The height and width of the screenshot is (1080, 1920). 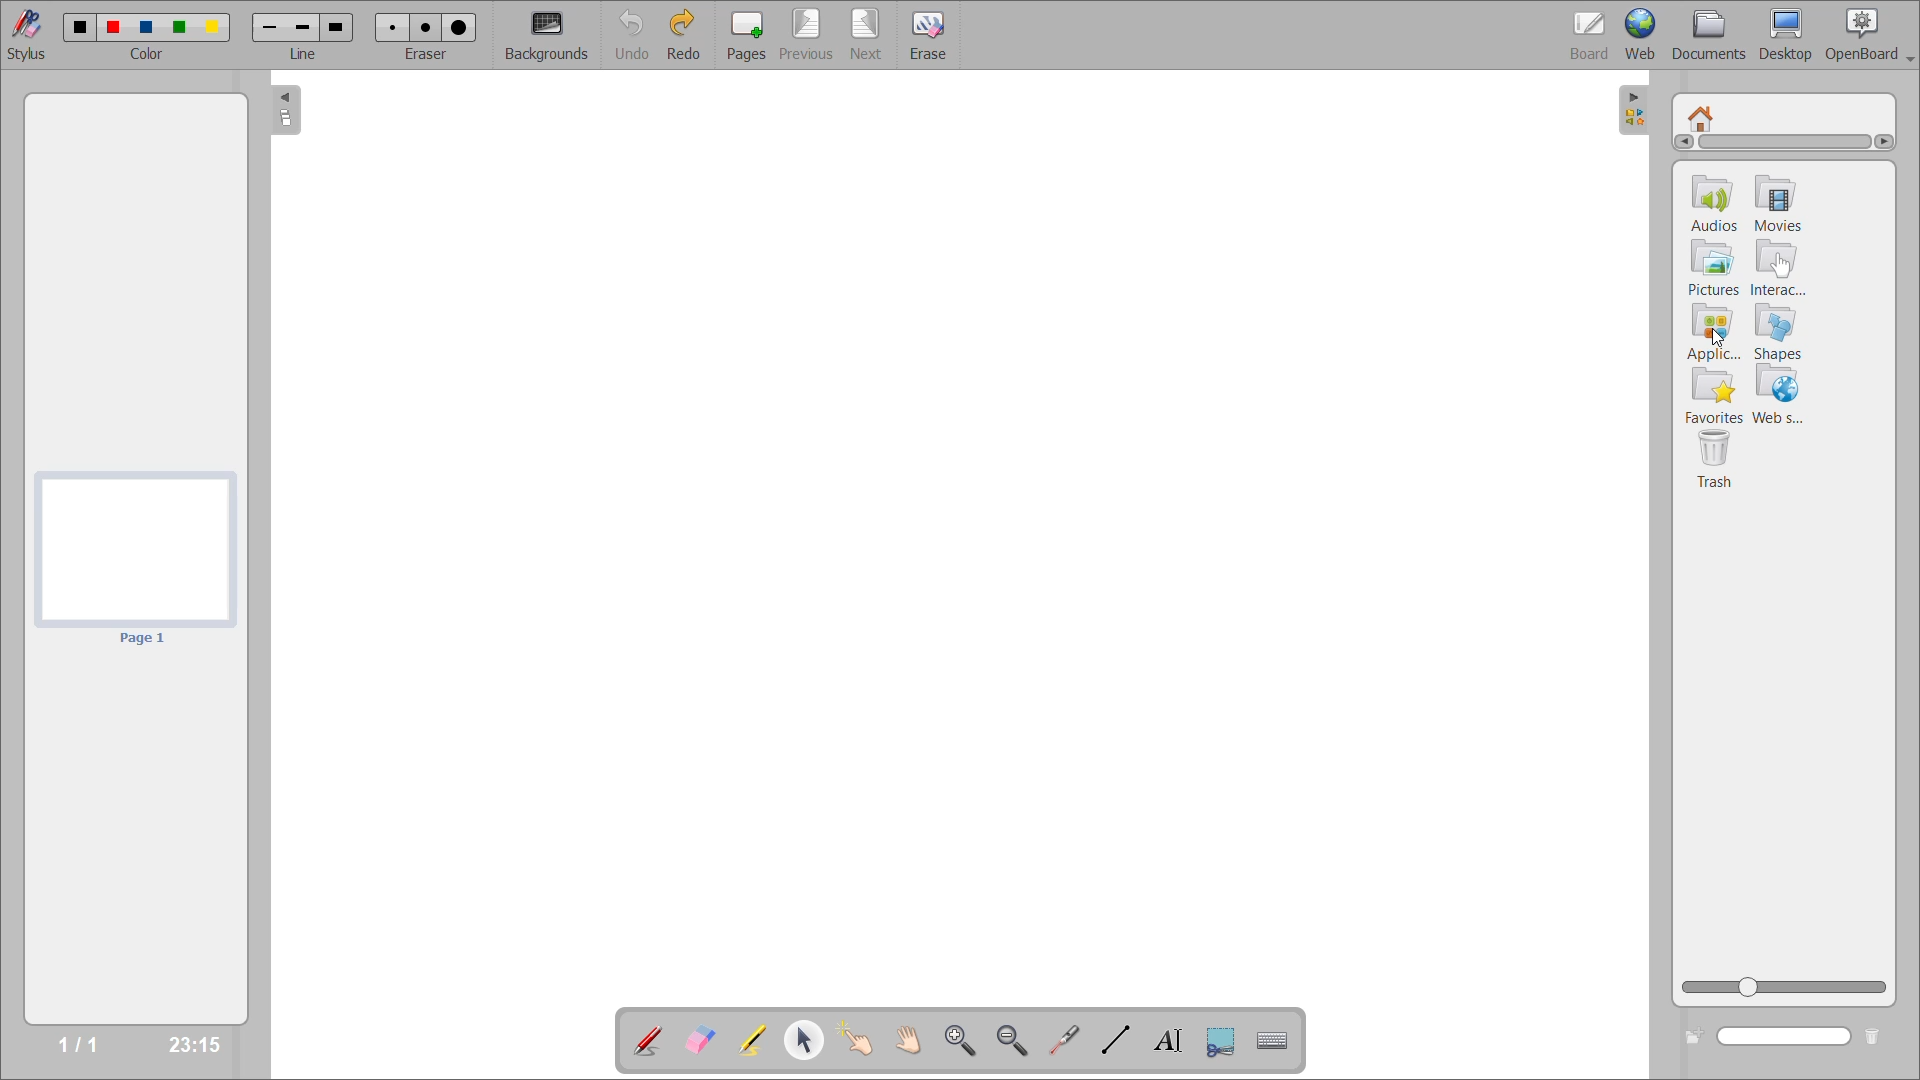 What do you see at coordinates (210, 26) in the screenshot?
I see `color 5` at bounding box center [210, 26].